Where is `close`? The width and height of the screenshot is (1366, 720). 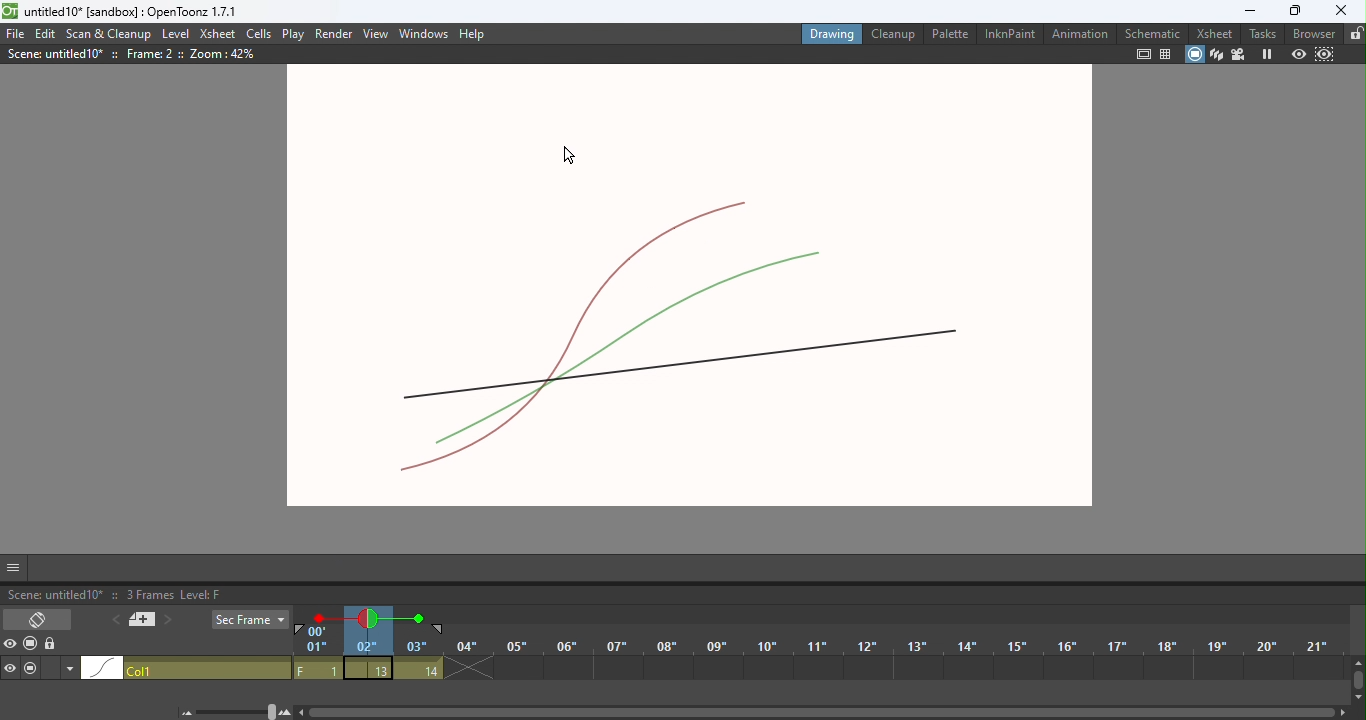 close is located at coordinates (1346, 11).